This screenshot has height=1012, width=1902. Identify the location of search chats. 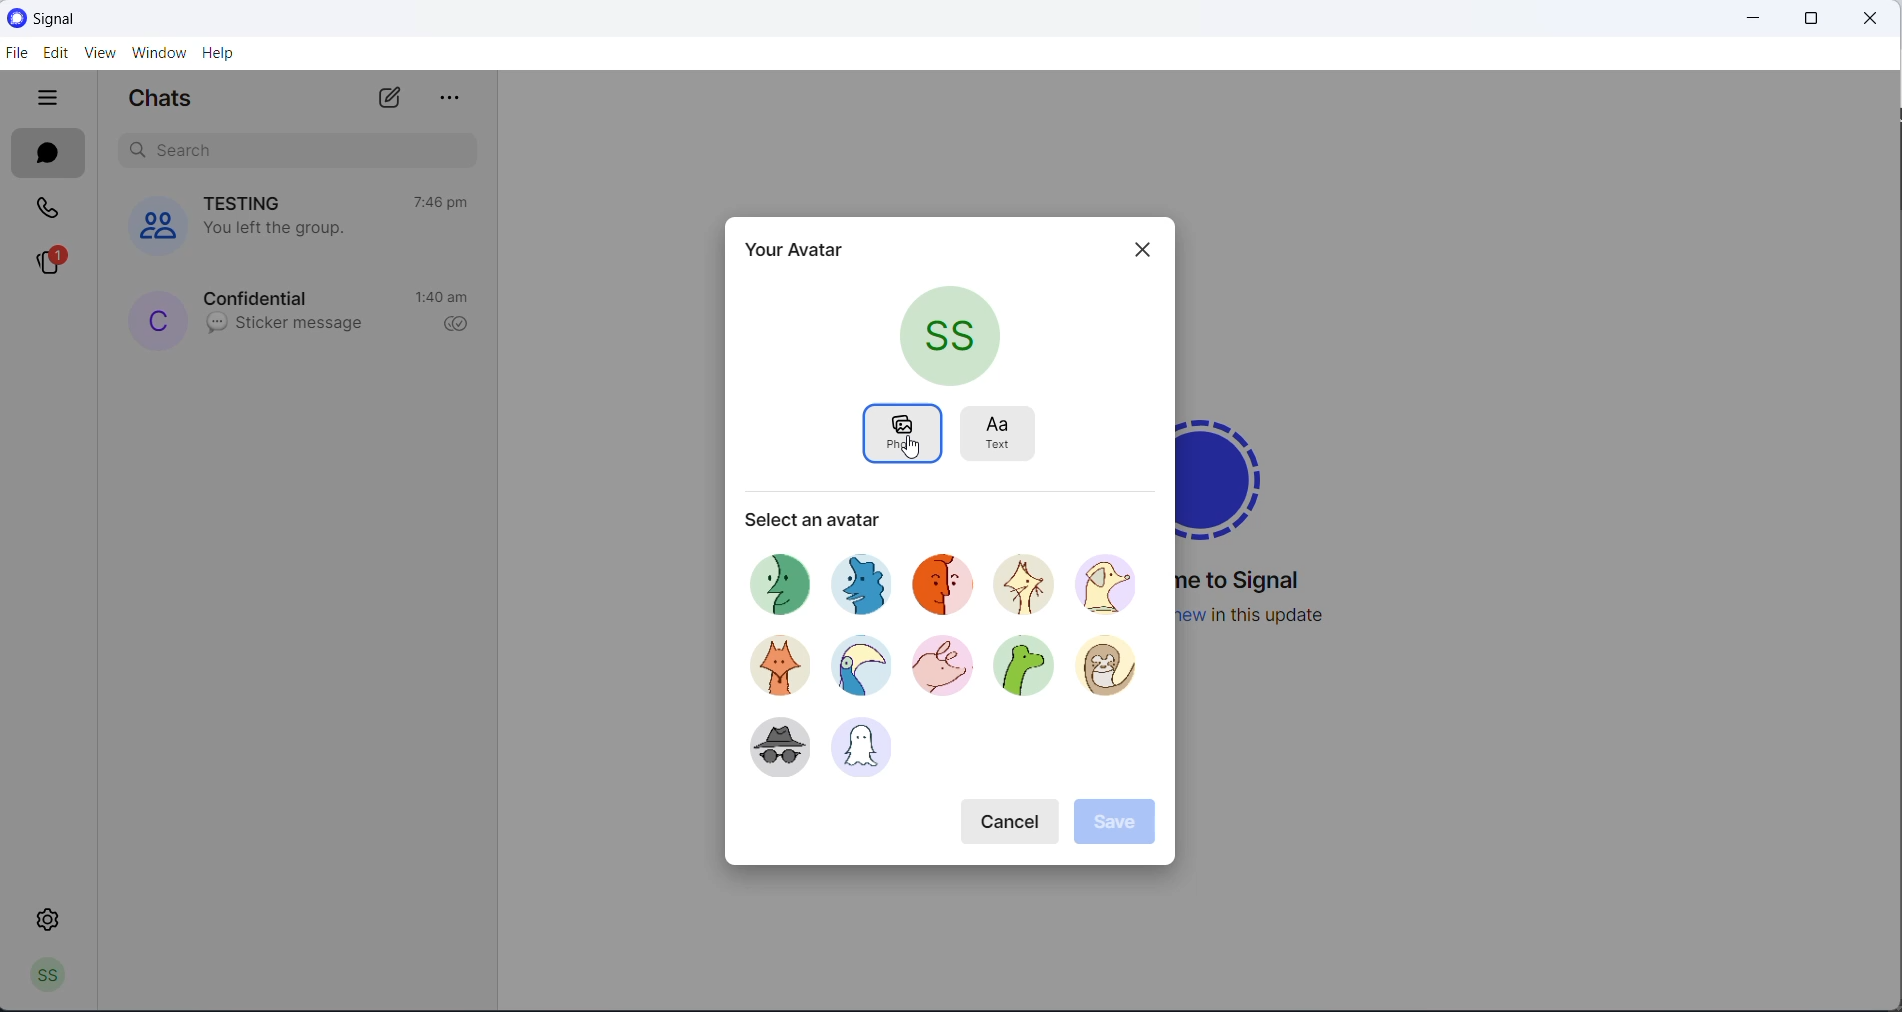
(291, 150).